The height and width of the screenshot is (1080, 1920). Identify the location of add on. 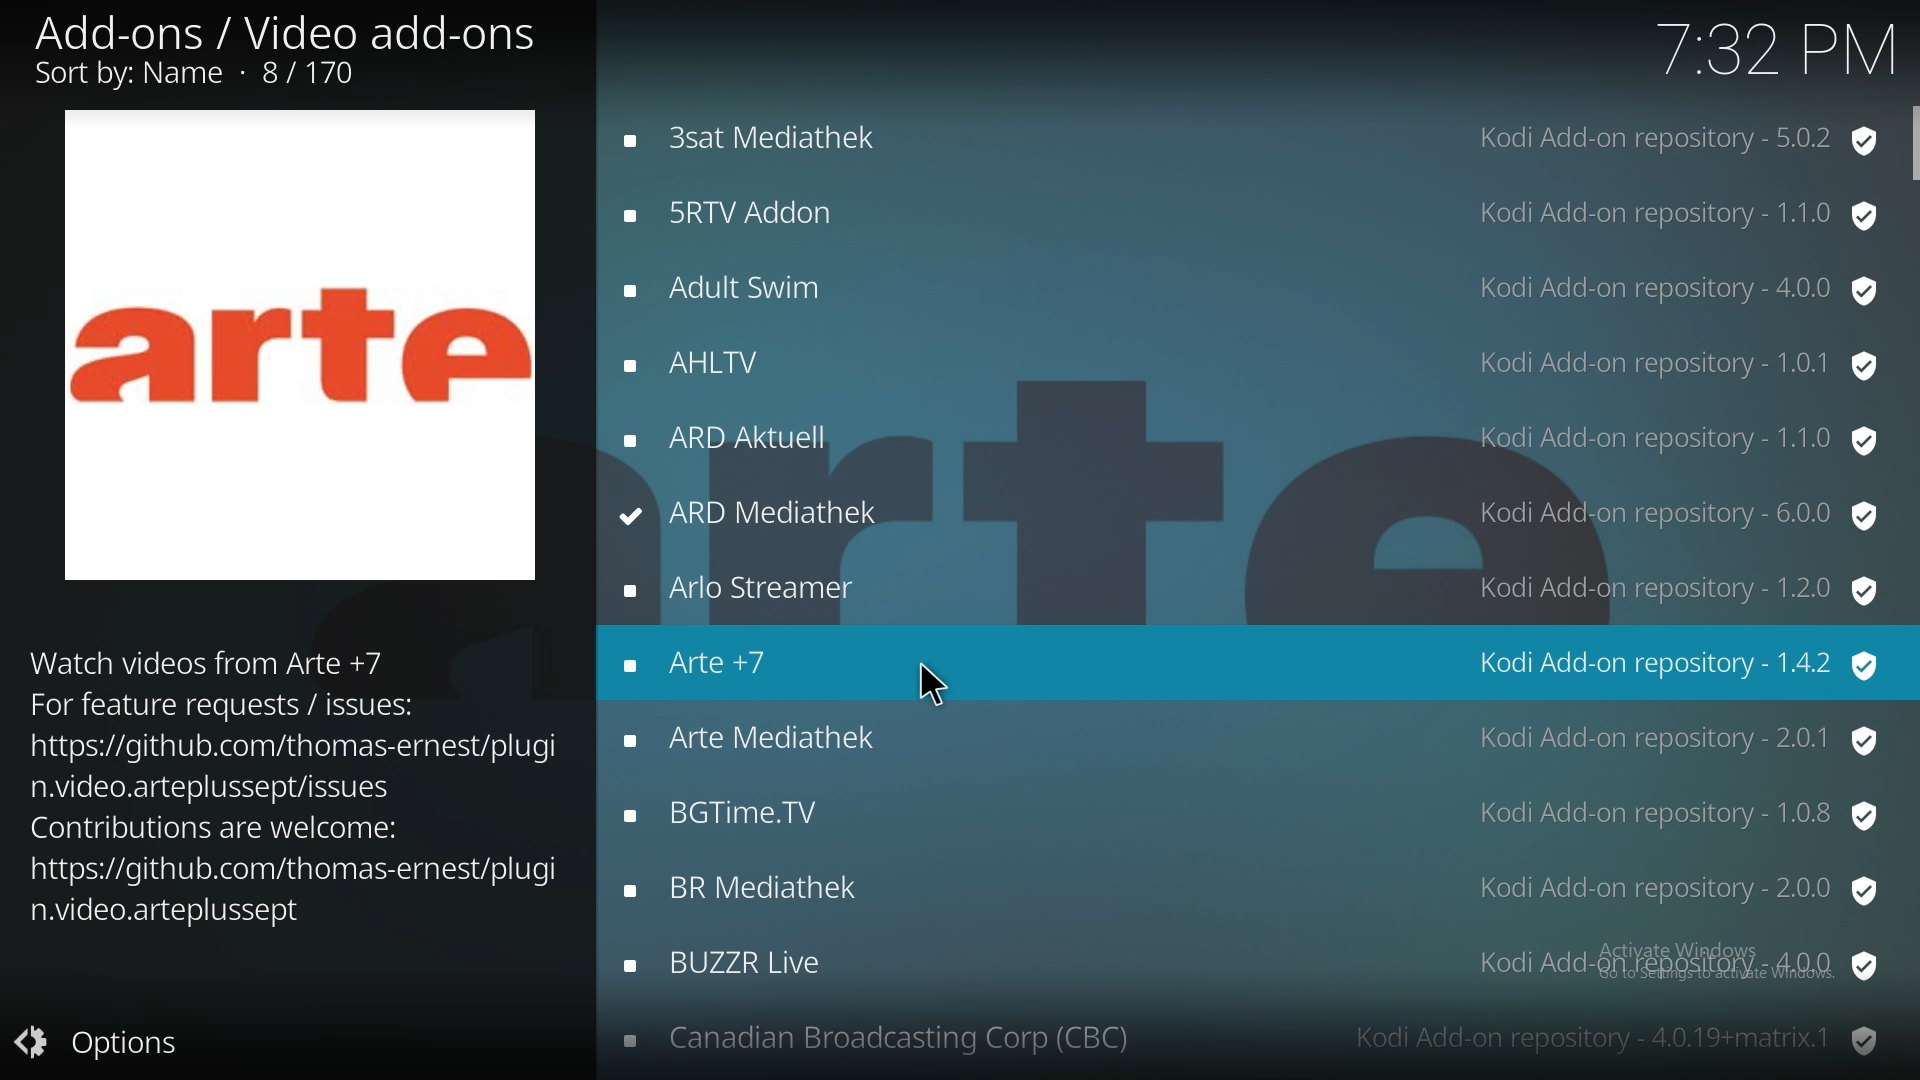
(1244, 288).